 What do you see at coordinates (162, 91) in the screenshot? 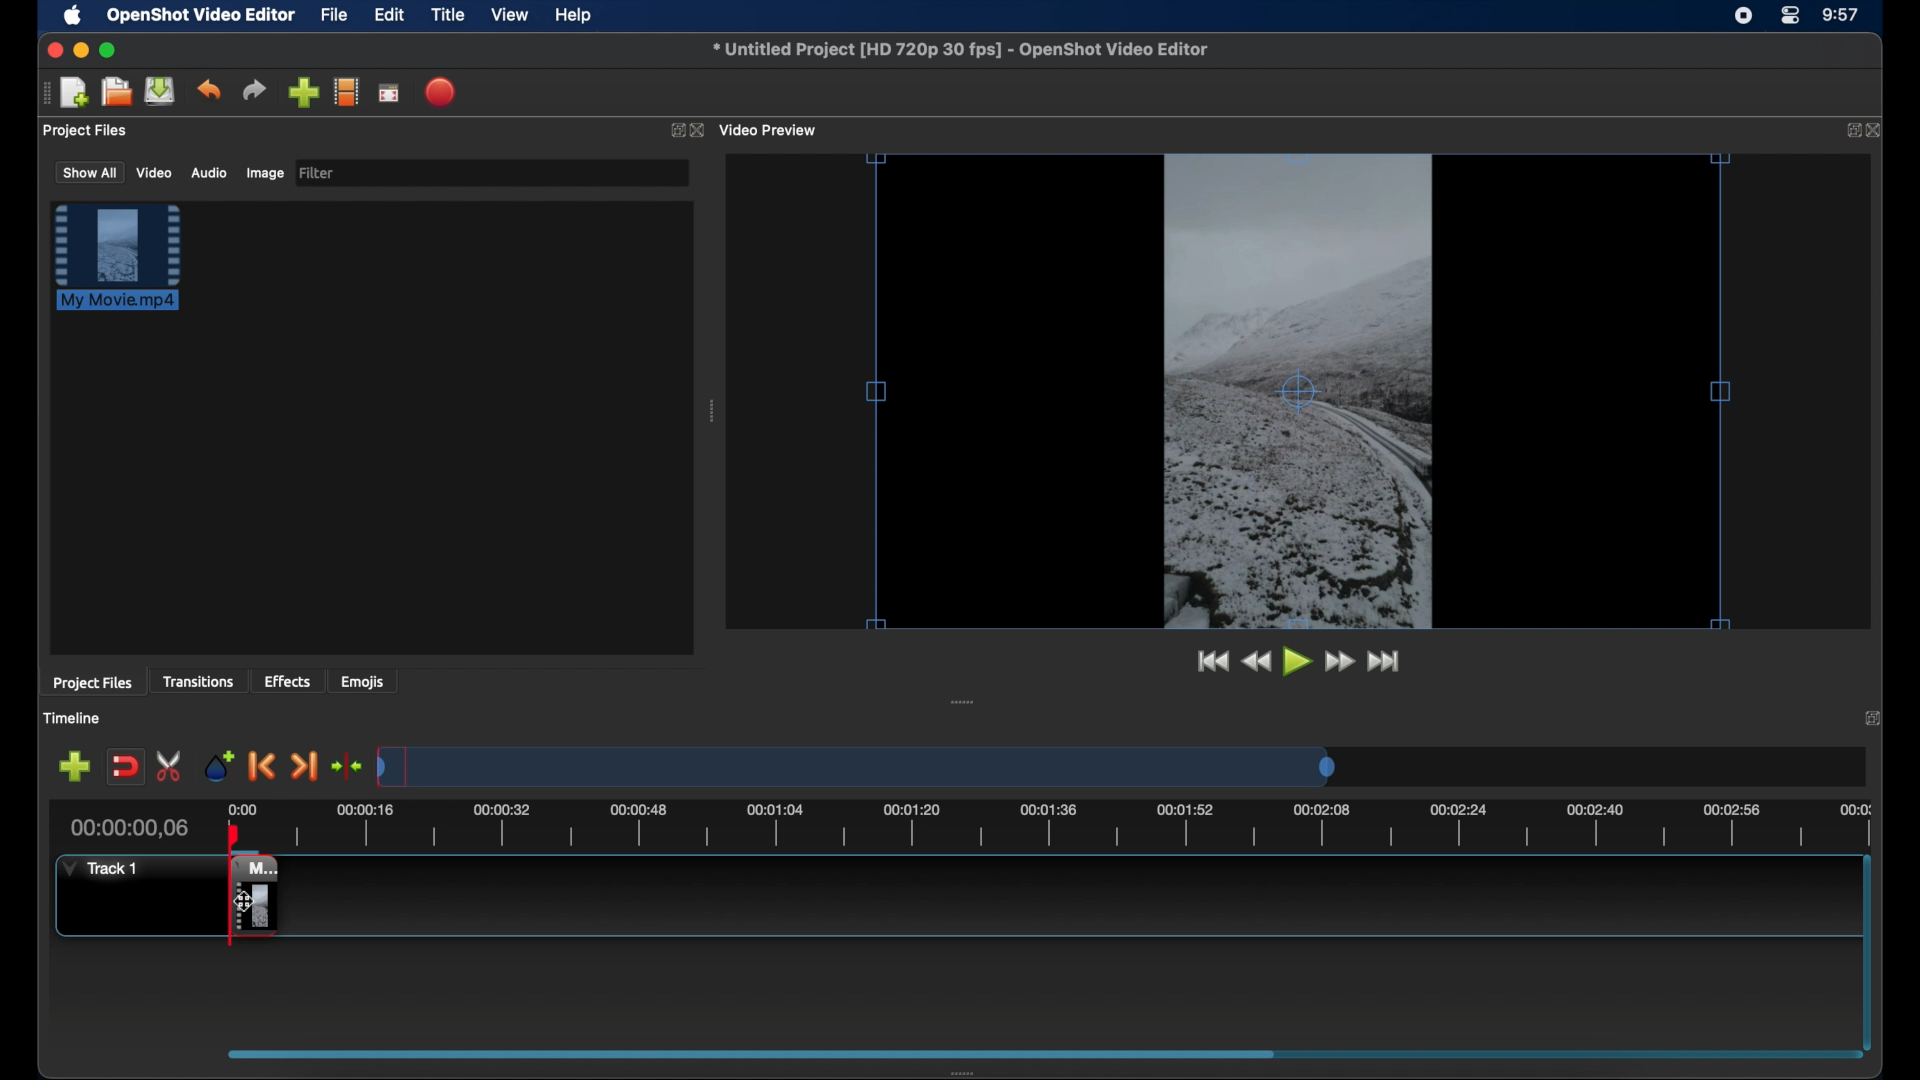
I see `save files` at bounding box center [162, 91].